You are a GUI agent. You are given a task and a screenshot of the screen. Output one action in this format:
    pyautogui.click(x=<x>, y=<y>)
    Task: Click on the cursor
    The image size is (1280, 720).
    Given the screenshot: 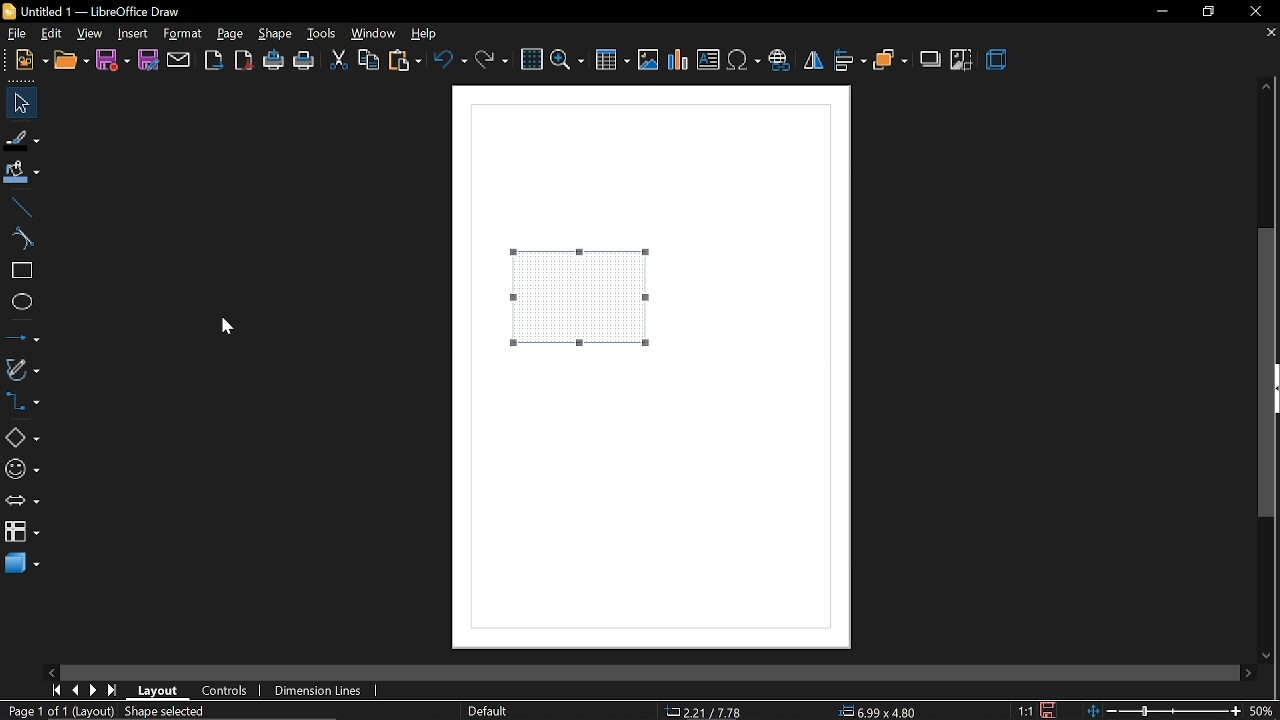 What is the action you would take?
    pyautogui.click(x=231, y=327)
    